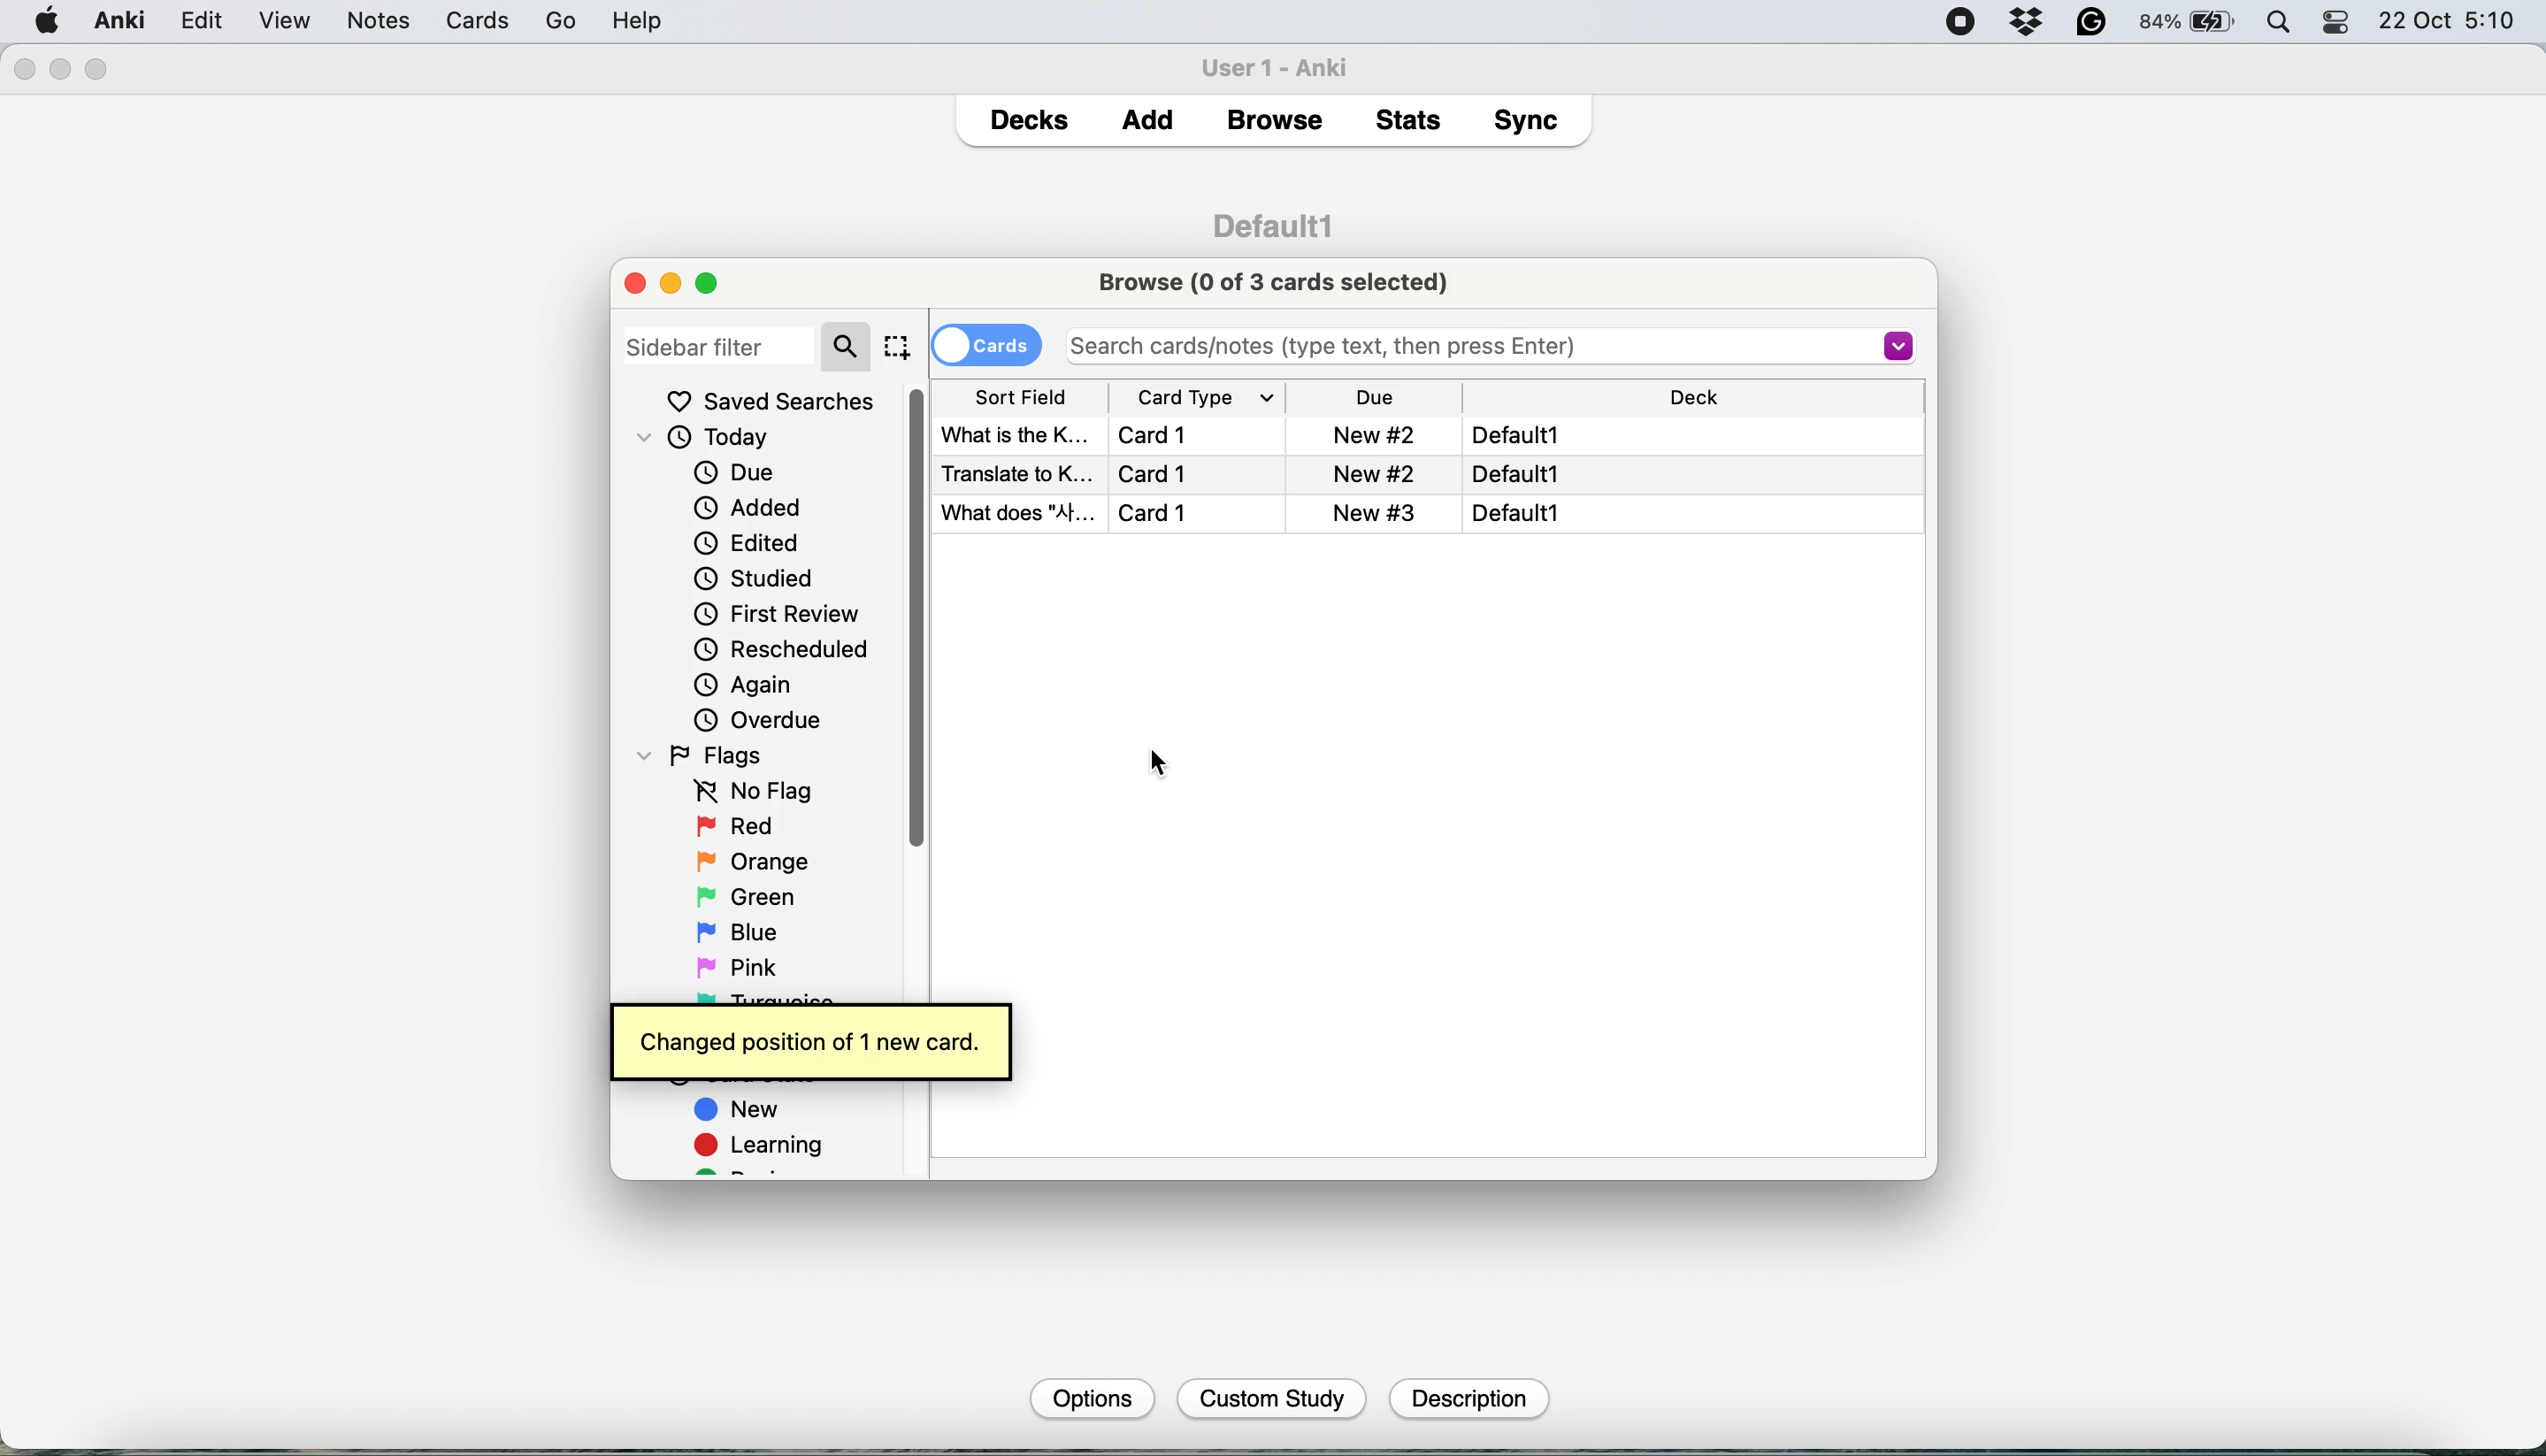 The height and width of the screenshot is (1456, 2546). What do you see at coordinates (1377, 512) in the screenshot?
I see `New #2` at bounding box center [1377, 512].